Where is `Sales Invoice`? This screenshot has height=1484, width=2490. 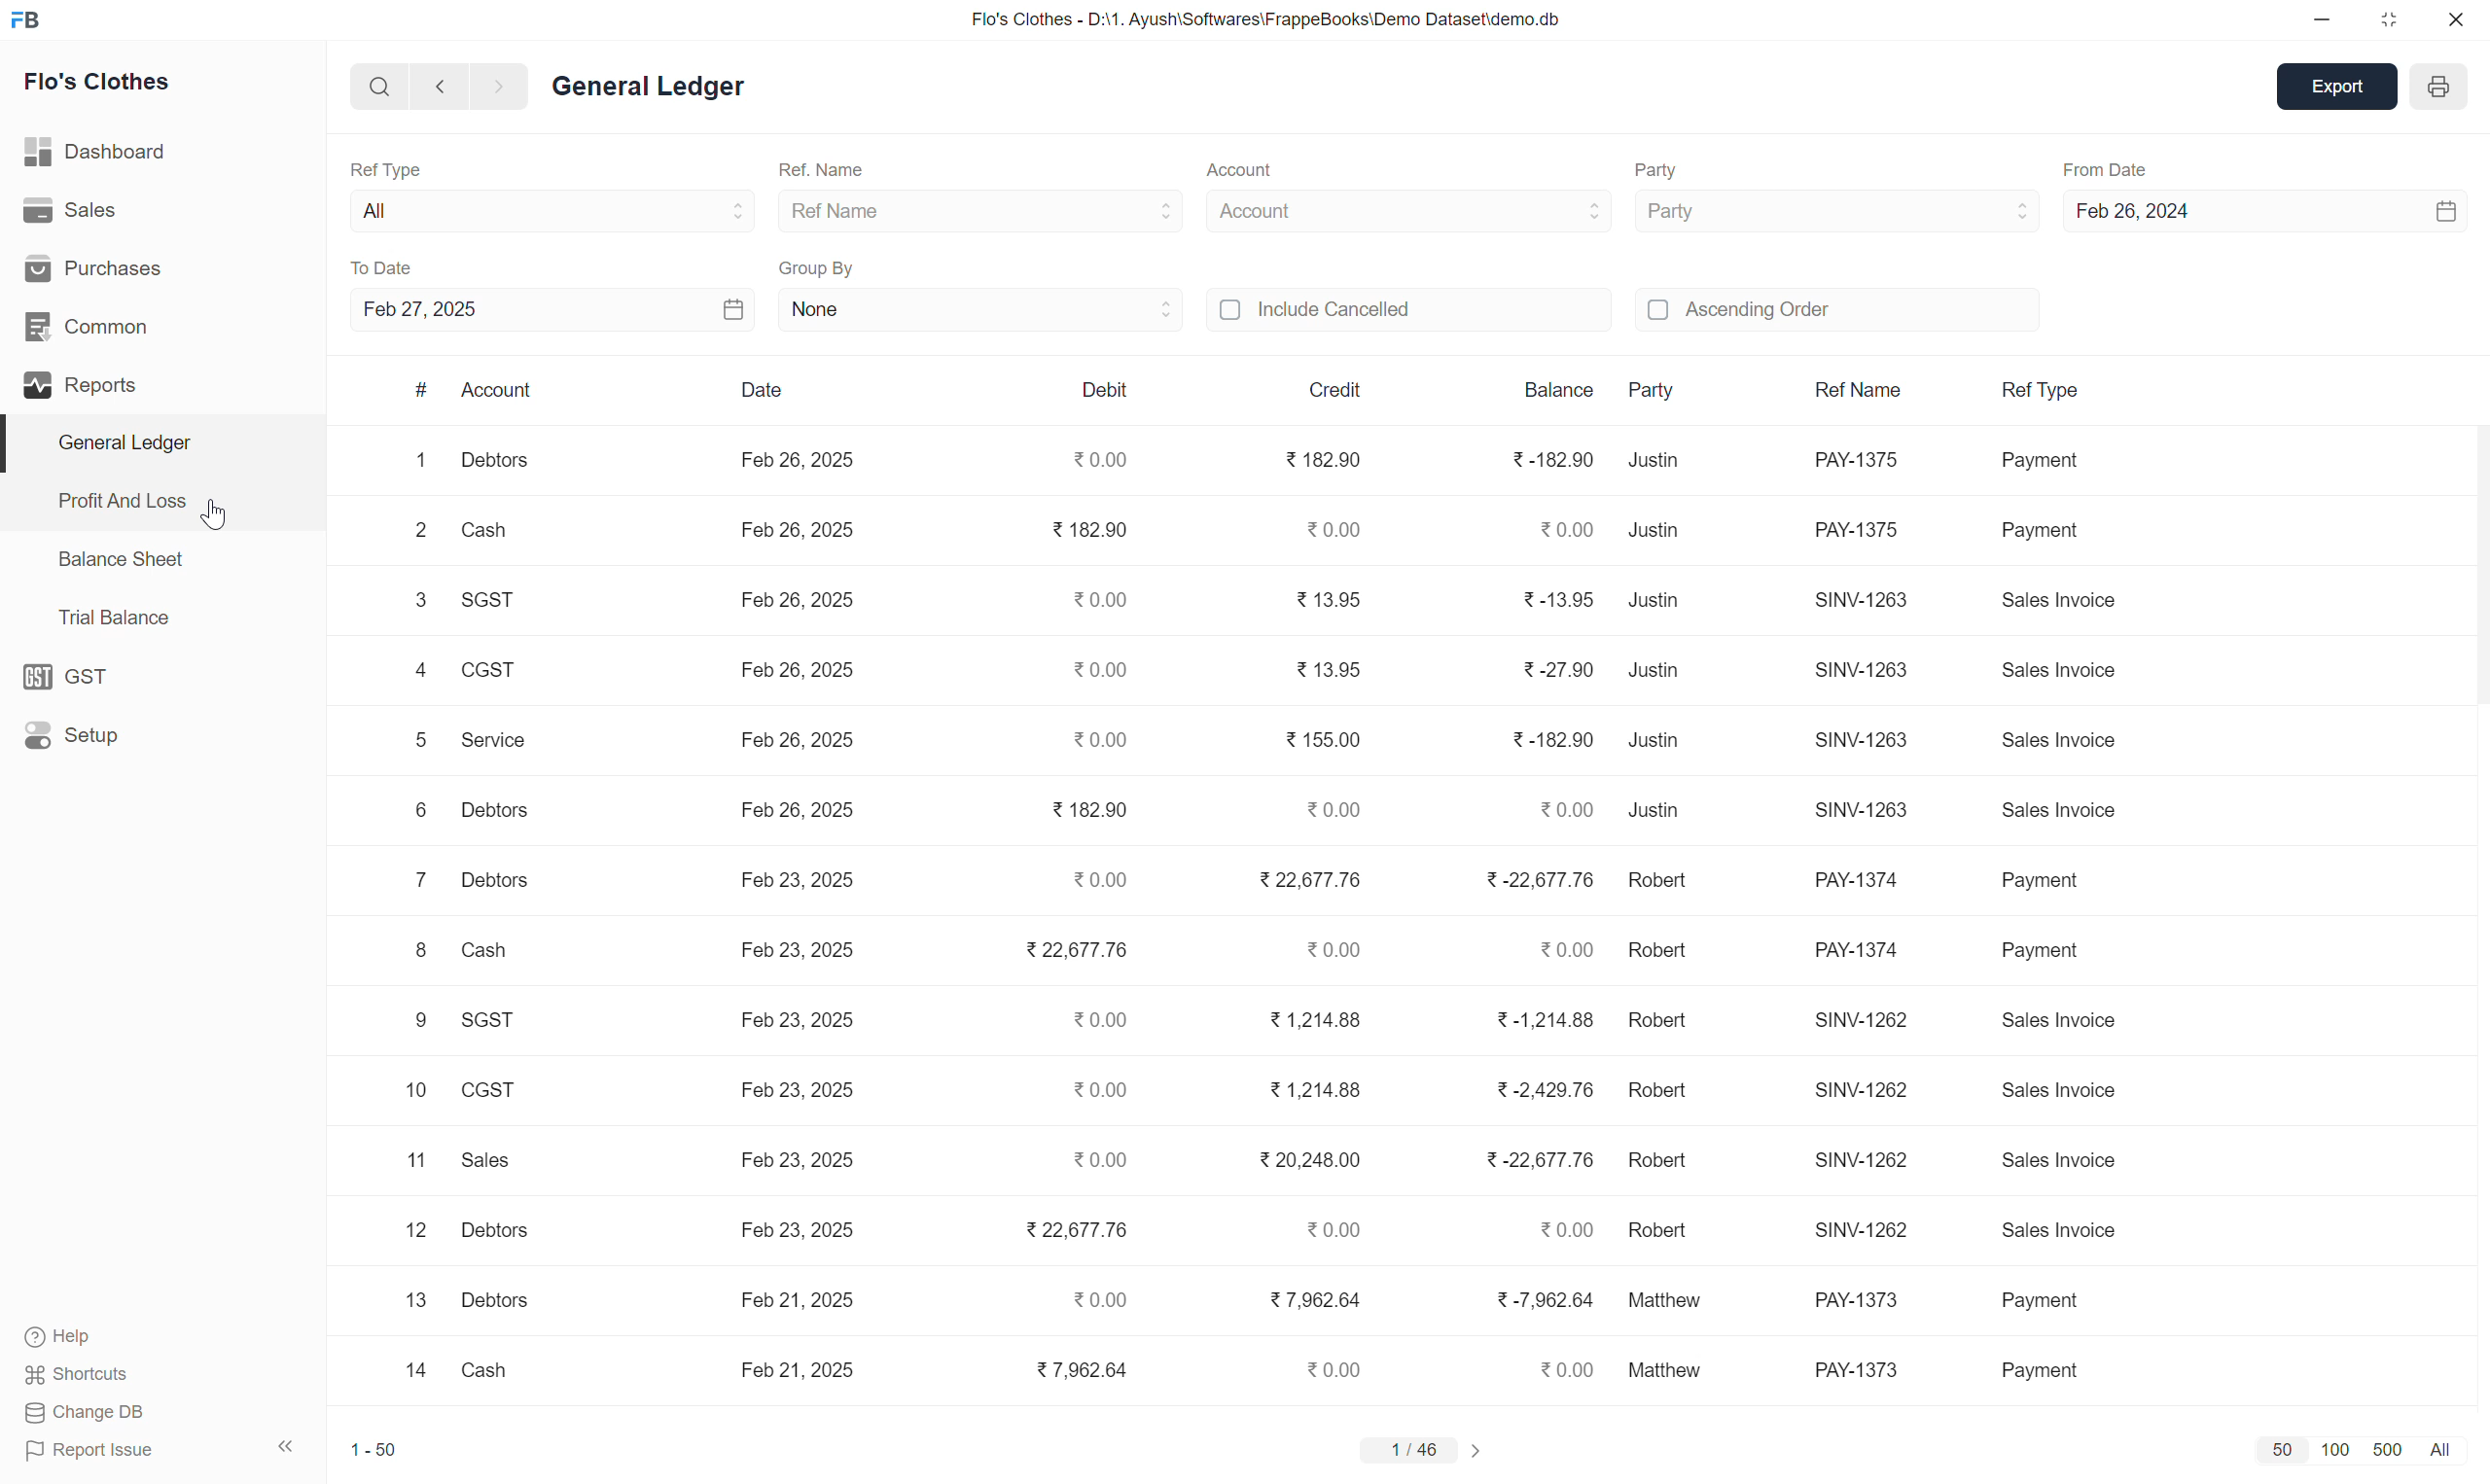
Sales Invoice is located at coordinates (2064, 811).